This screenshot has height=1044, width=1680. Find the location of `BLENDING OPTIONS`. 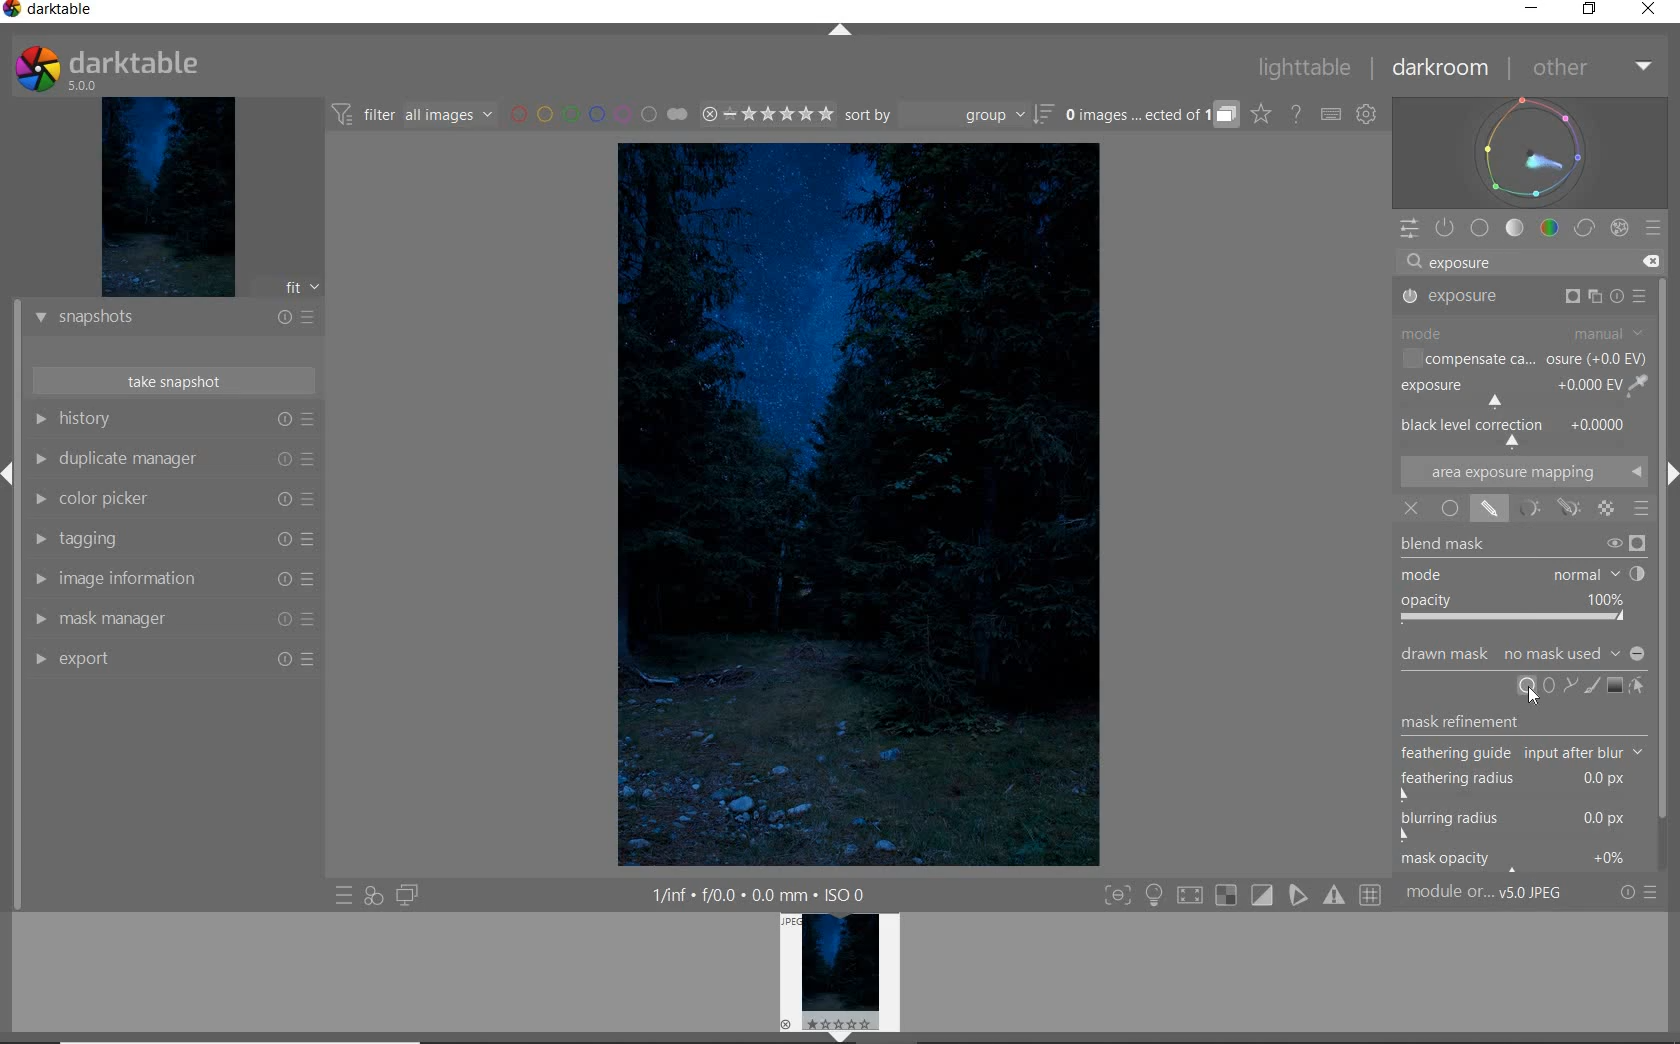

BLENDING OPTIONS is located at coordinates (1642, 509).